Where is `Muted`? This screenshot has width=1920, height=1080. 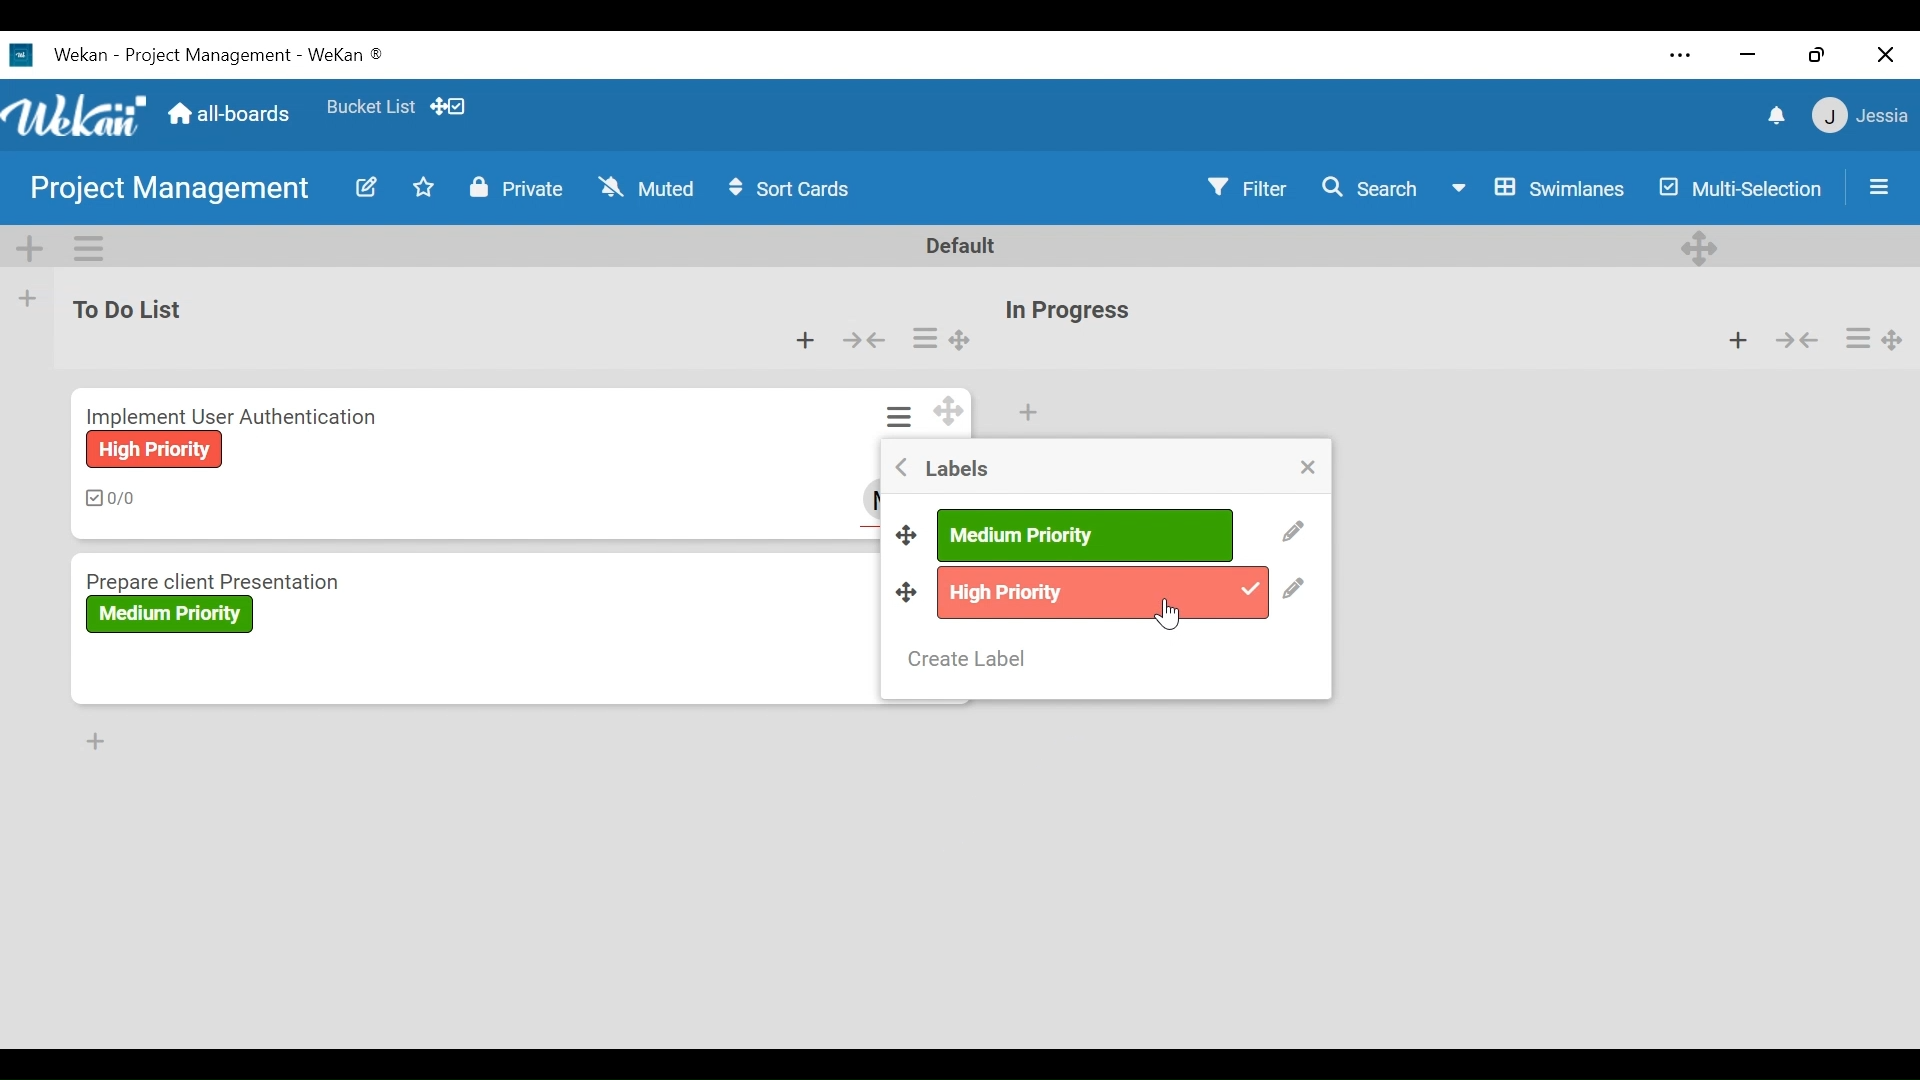 Muted is located at coordinates (646, 187).